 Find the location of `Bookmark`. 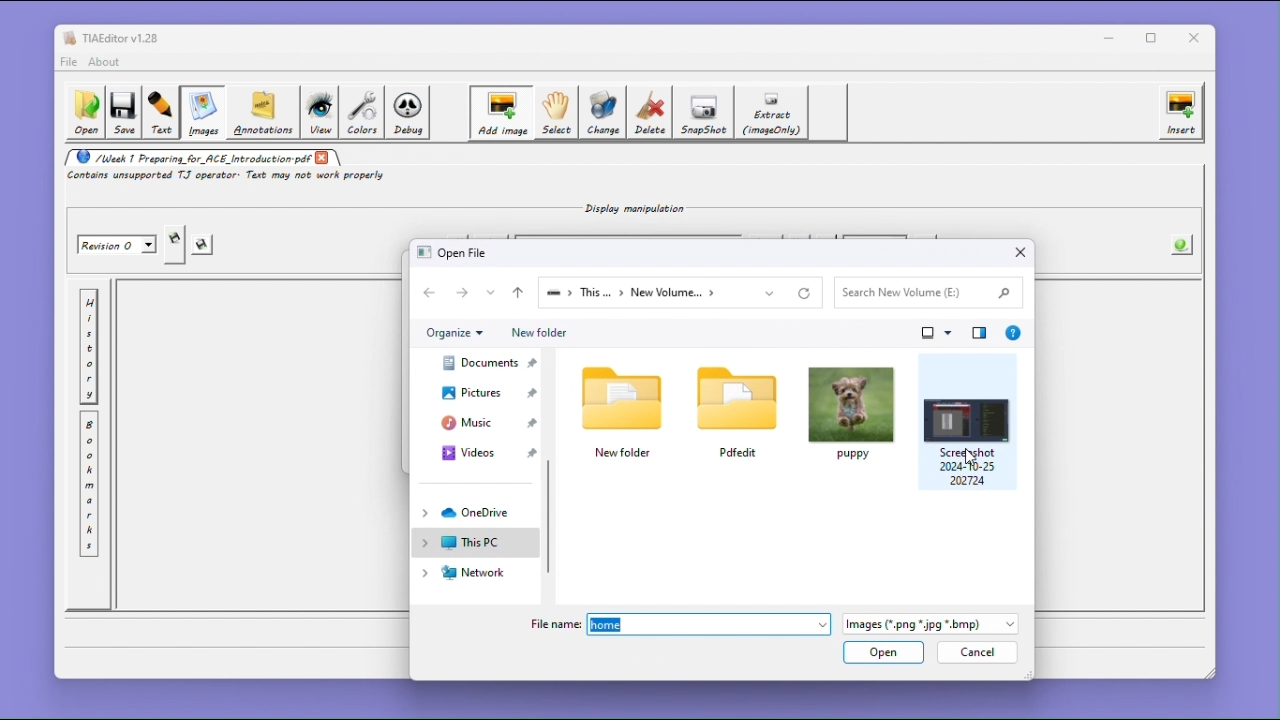

Bookmark is located at coordinates (89, 485).